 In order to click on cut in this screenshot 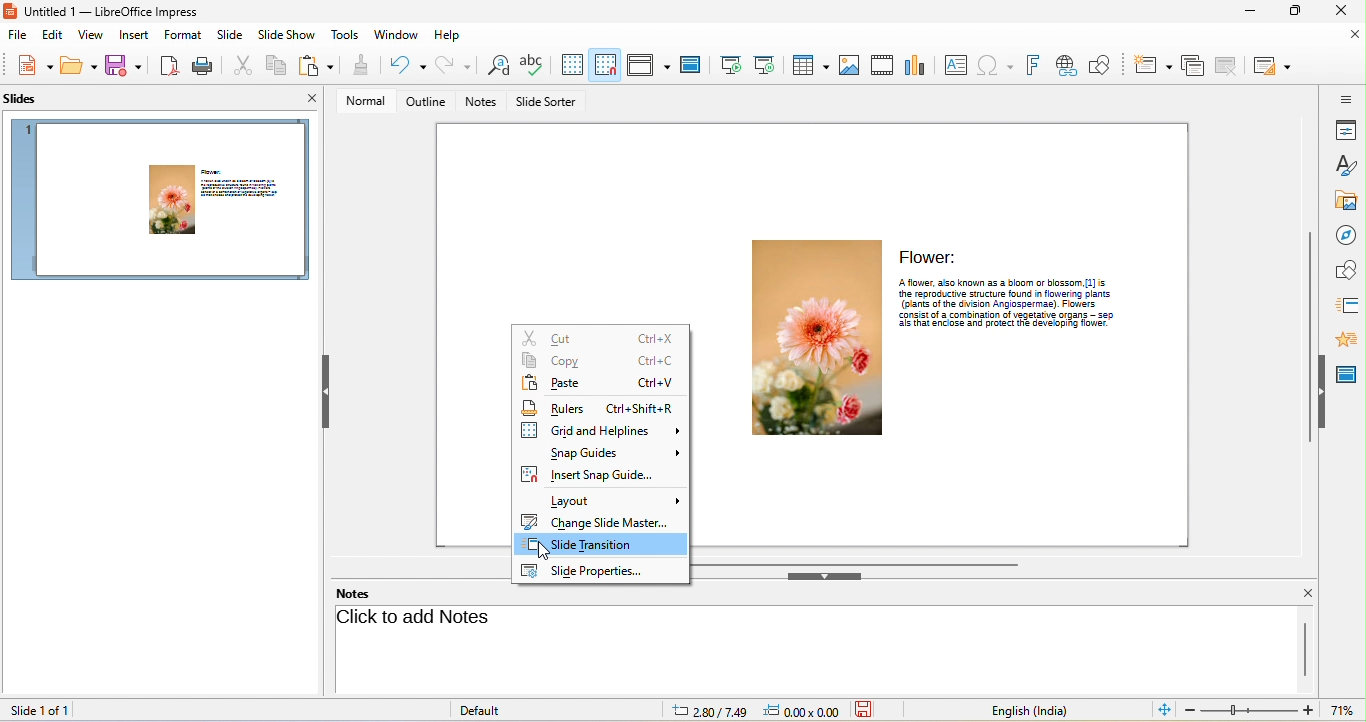, I will do `click(598, 336)`.